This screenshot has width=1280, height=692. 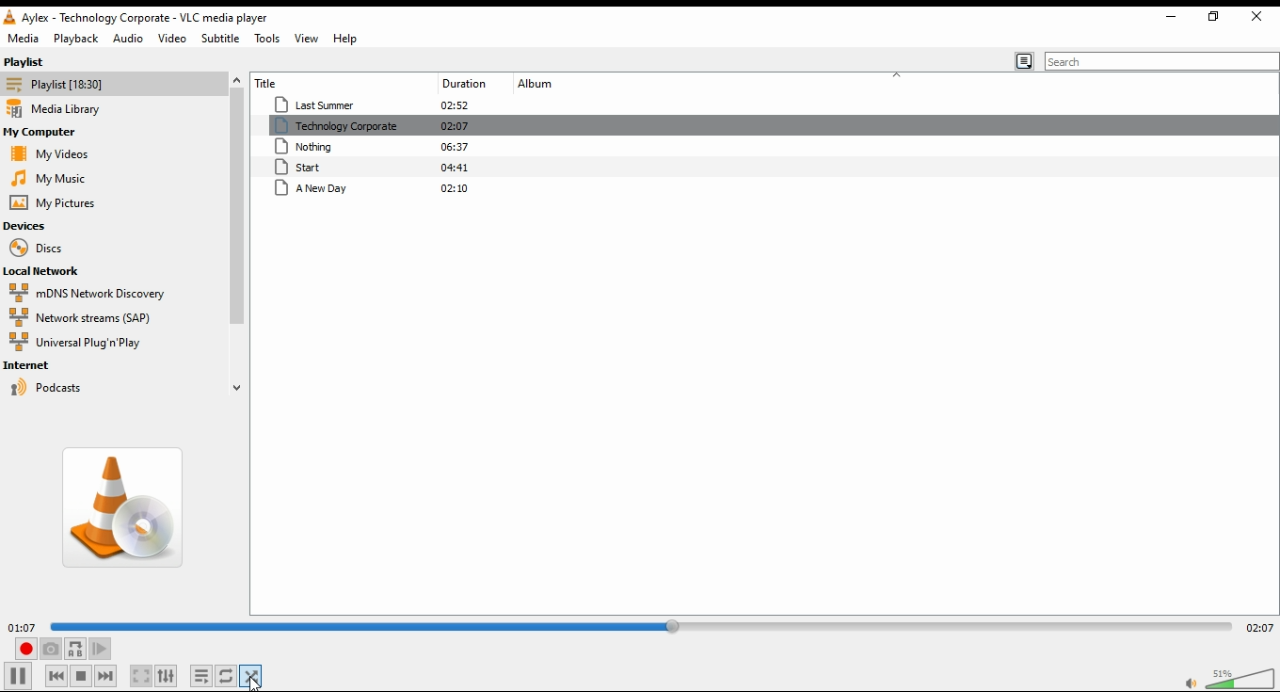 I want to click on album art, so click(x=117, y=511).